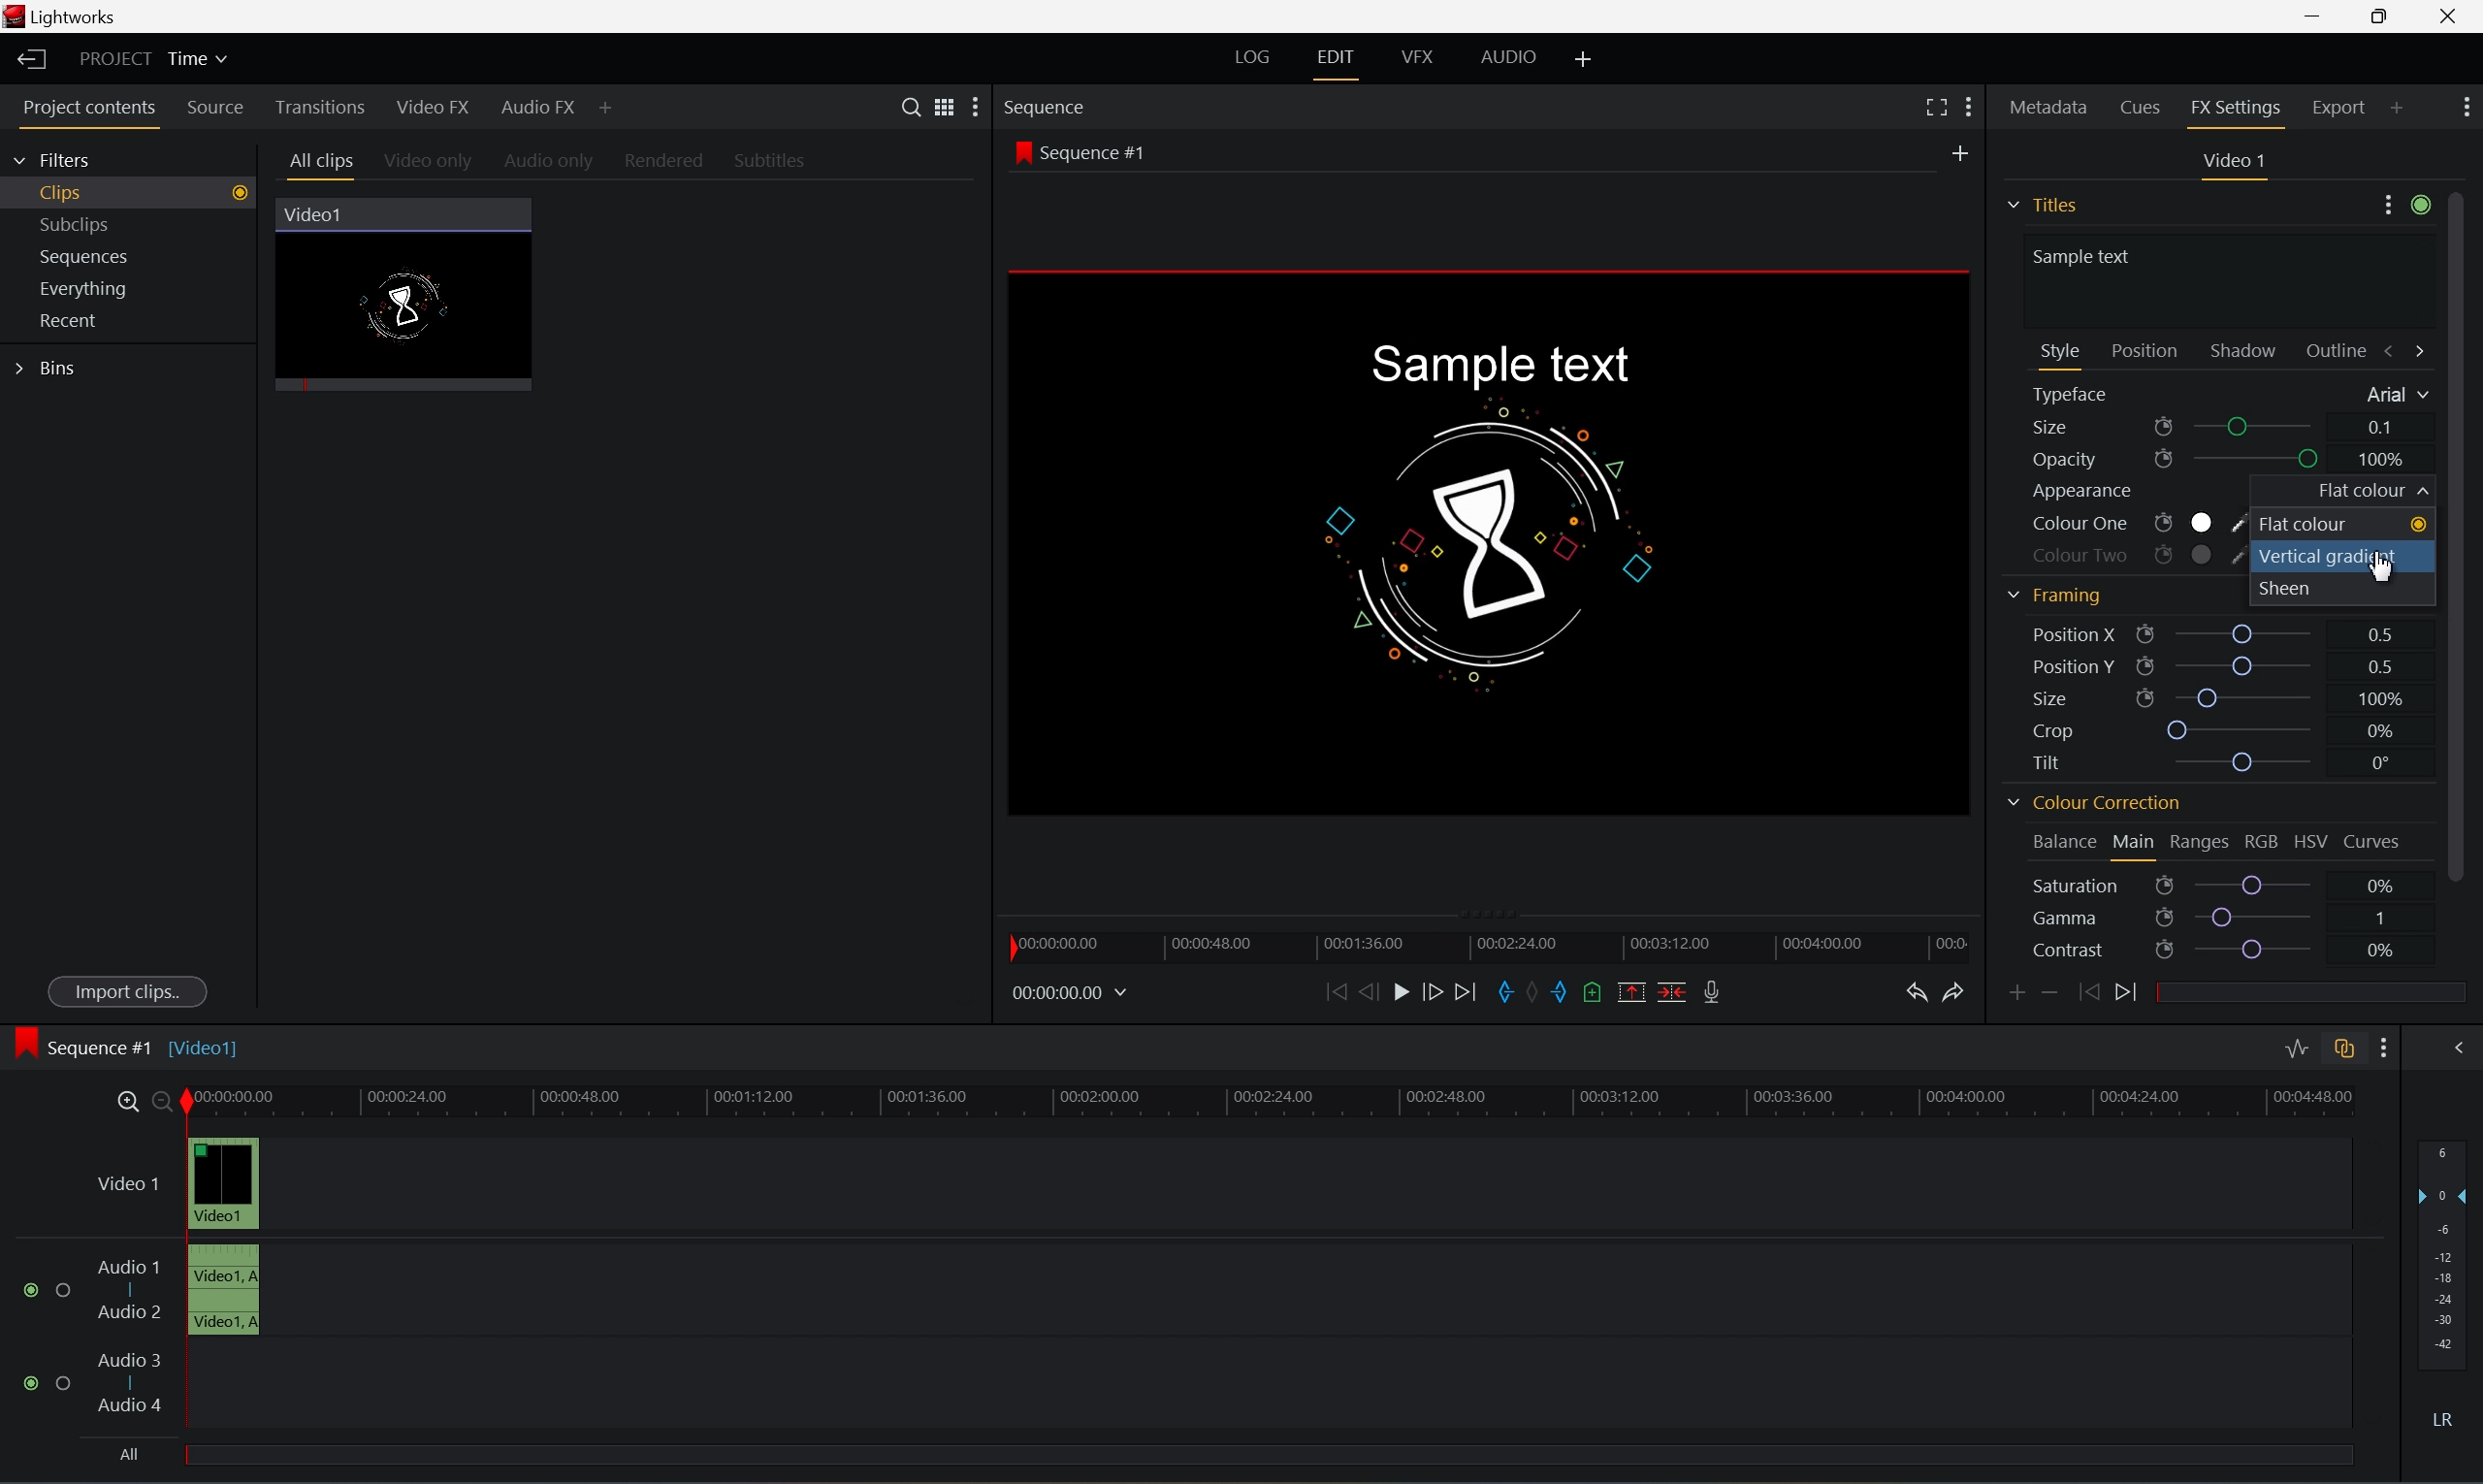 The width and height of the screenshot is (2483, 1484). What do you see at coordinates (2345, 525) in the screenshot?
I see `flat color` at bounding box center [2345, 525].